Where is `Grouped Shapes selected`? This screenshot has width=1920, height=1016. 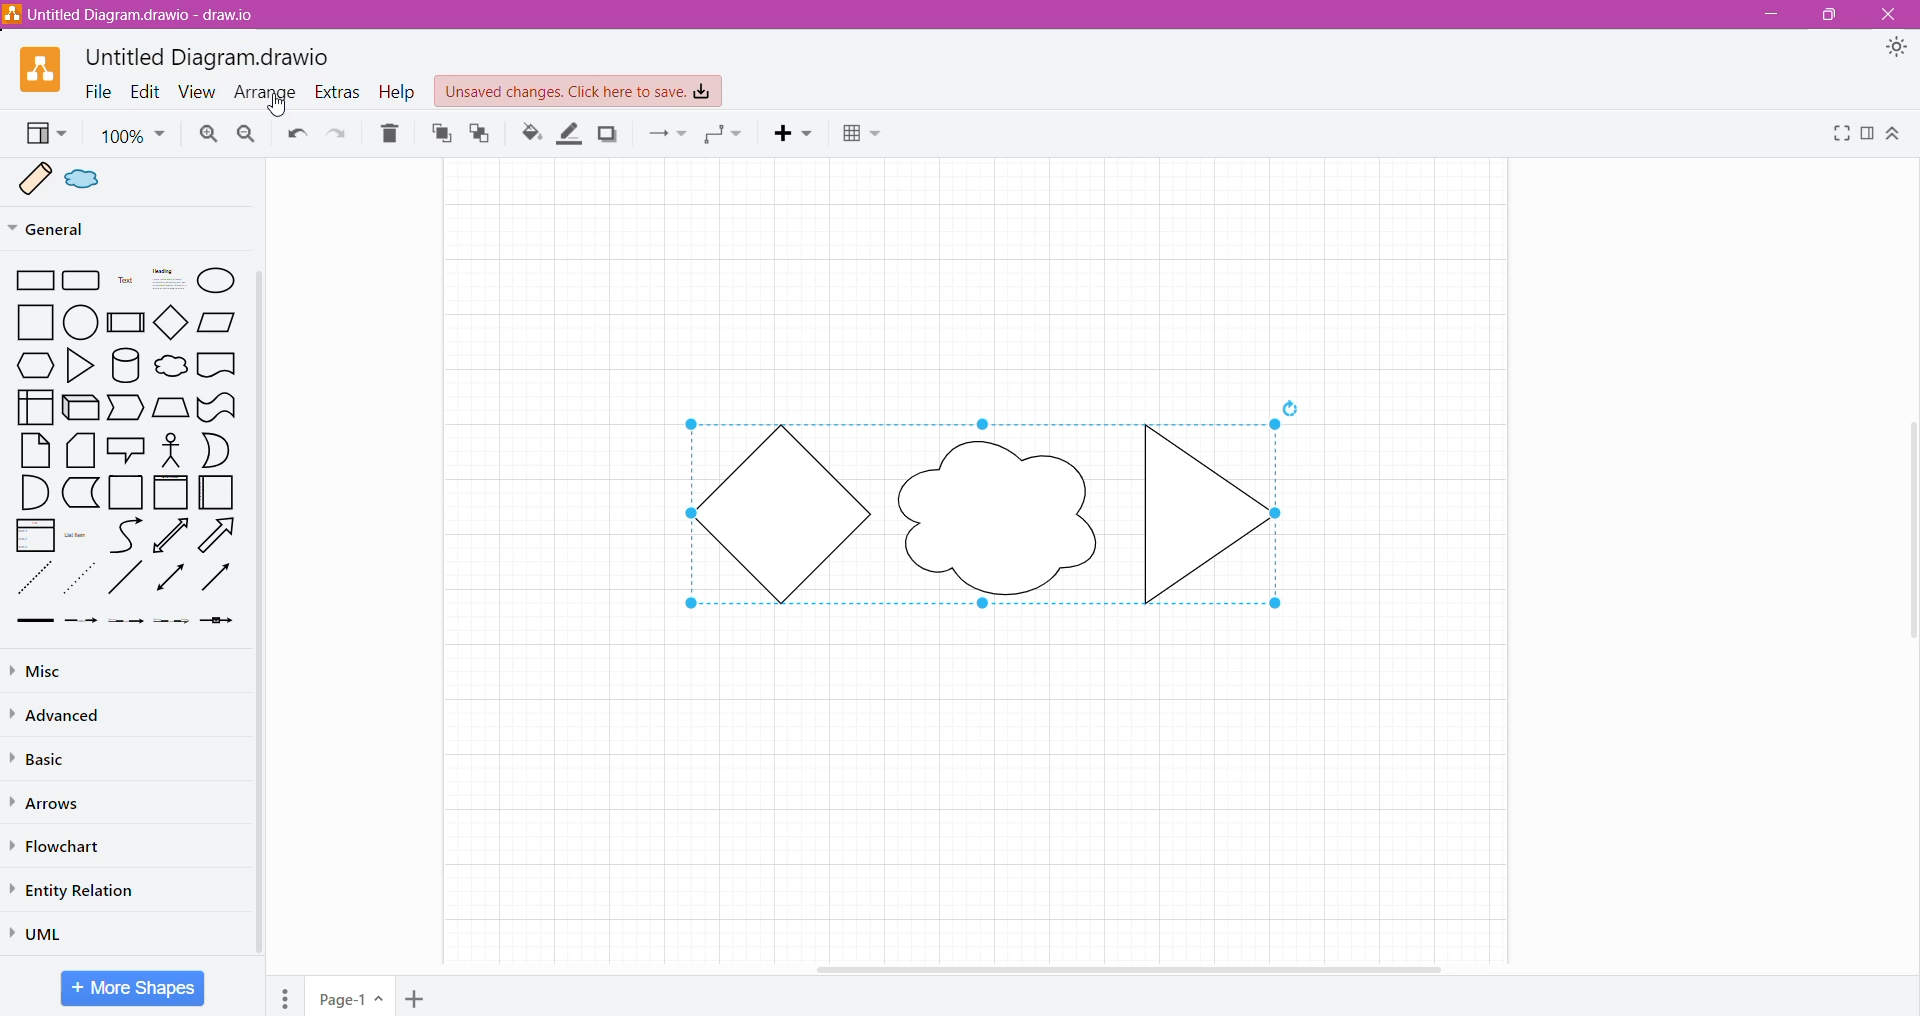
Grouped Shapes selected is located at coordinates (988, 512).